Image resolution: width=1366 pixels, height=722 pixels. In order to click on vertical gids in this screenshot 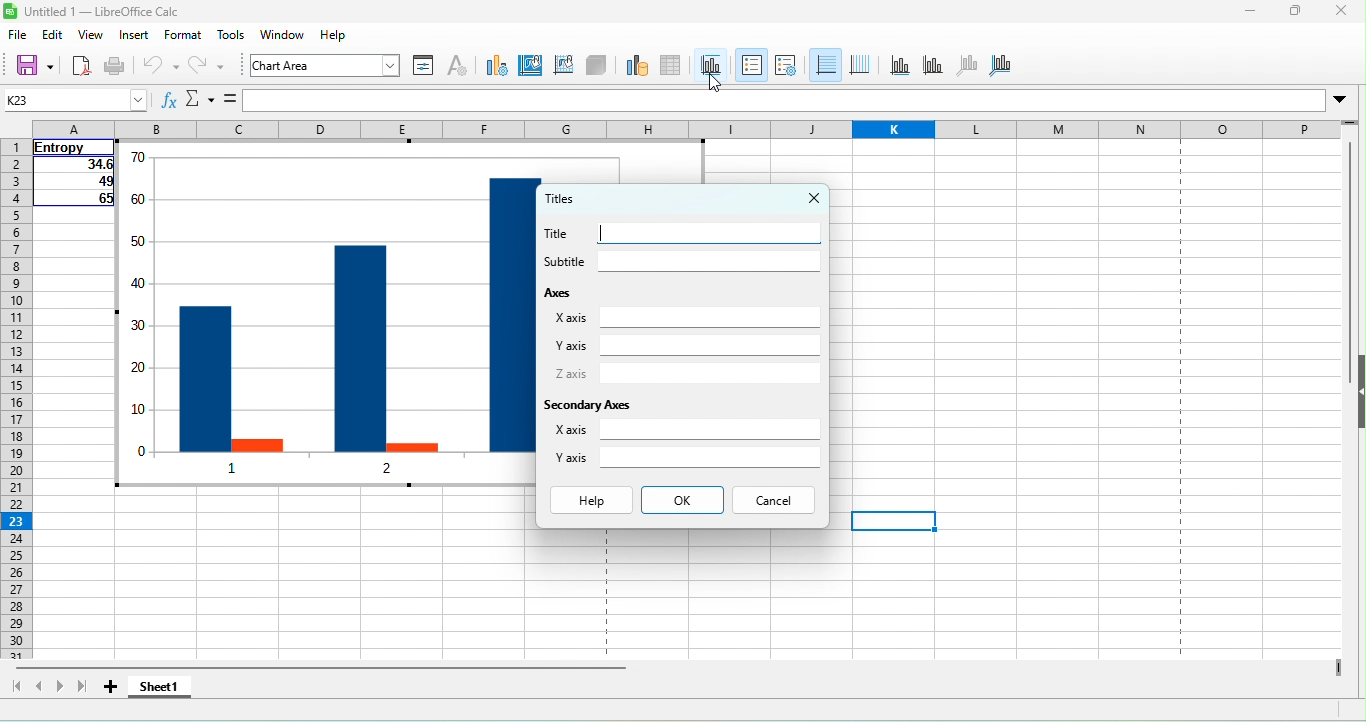, I will do `click(864, 65)`.